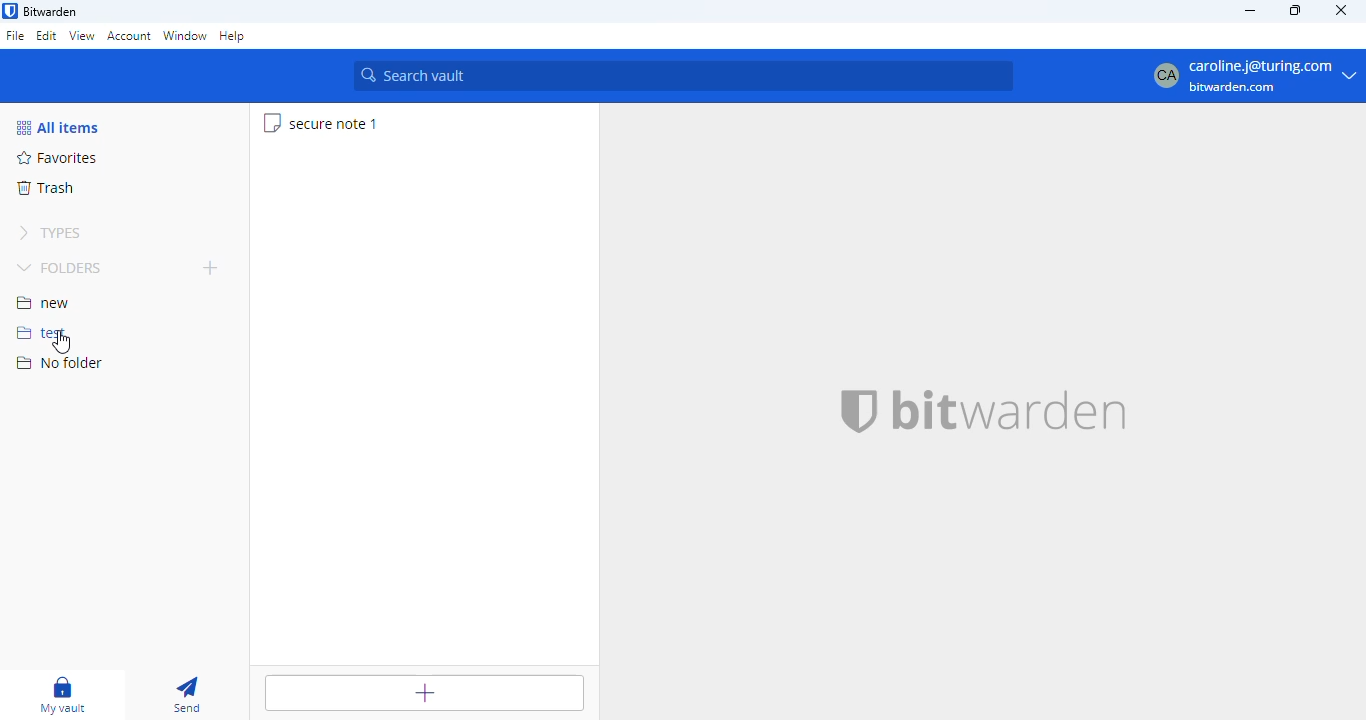 The image size is (1366, 720). Describe the element at coordinates (50, 12) in the screenshot. I see `bitwarden` at that location.